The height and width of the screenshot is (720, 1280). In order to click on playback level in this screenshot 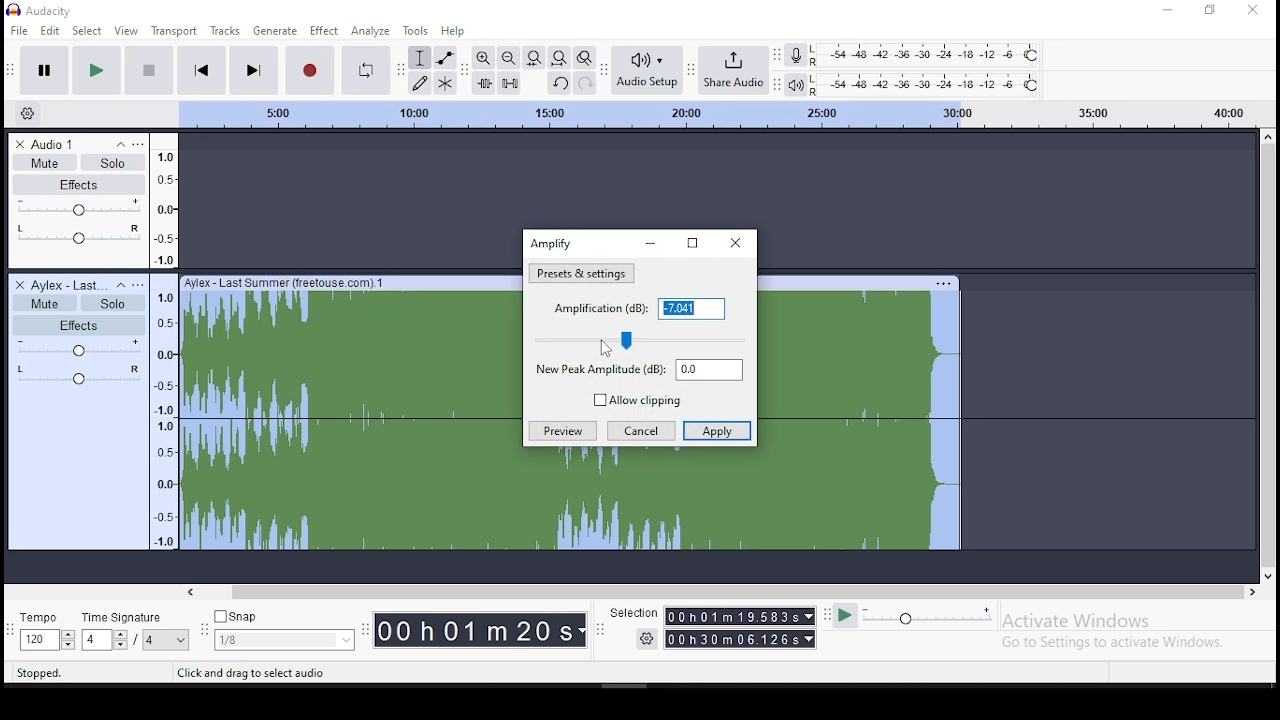, I will do `click(925, 83)`.